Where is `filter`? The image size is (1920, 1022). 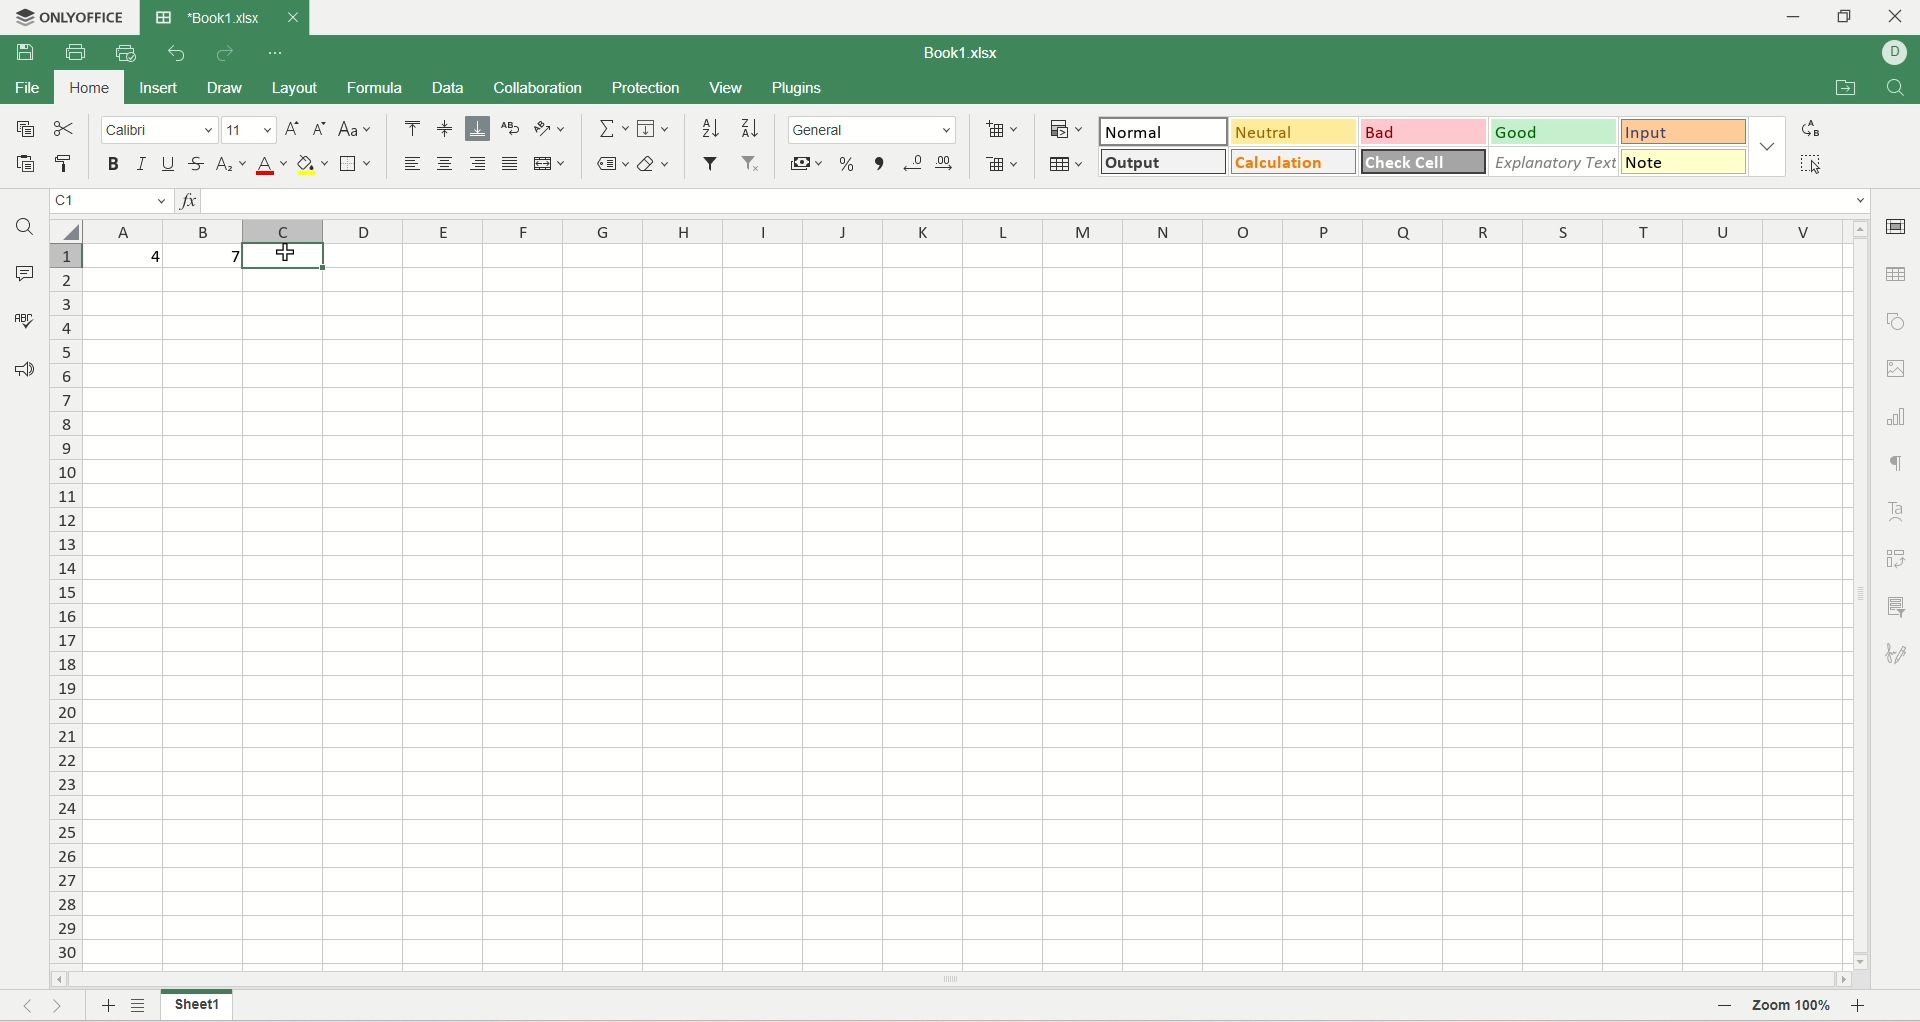
filter is located at coordinates (711, 164).